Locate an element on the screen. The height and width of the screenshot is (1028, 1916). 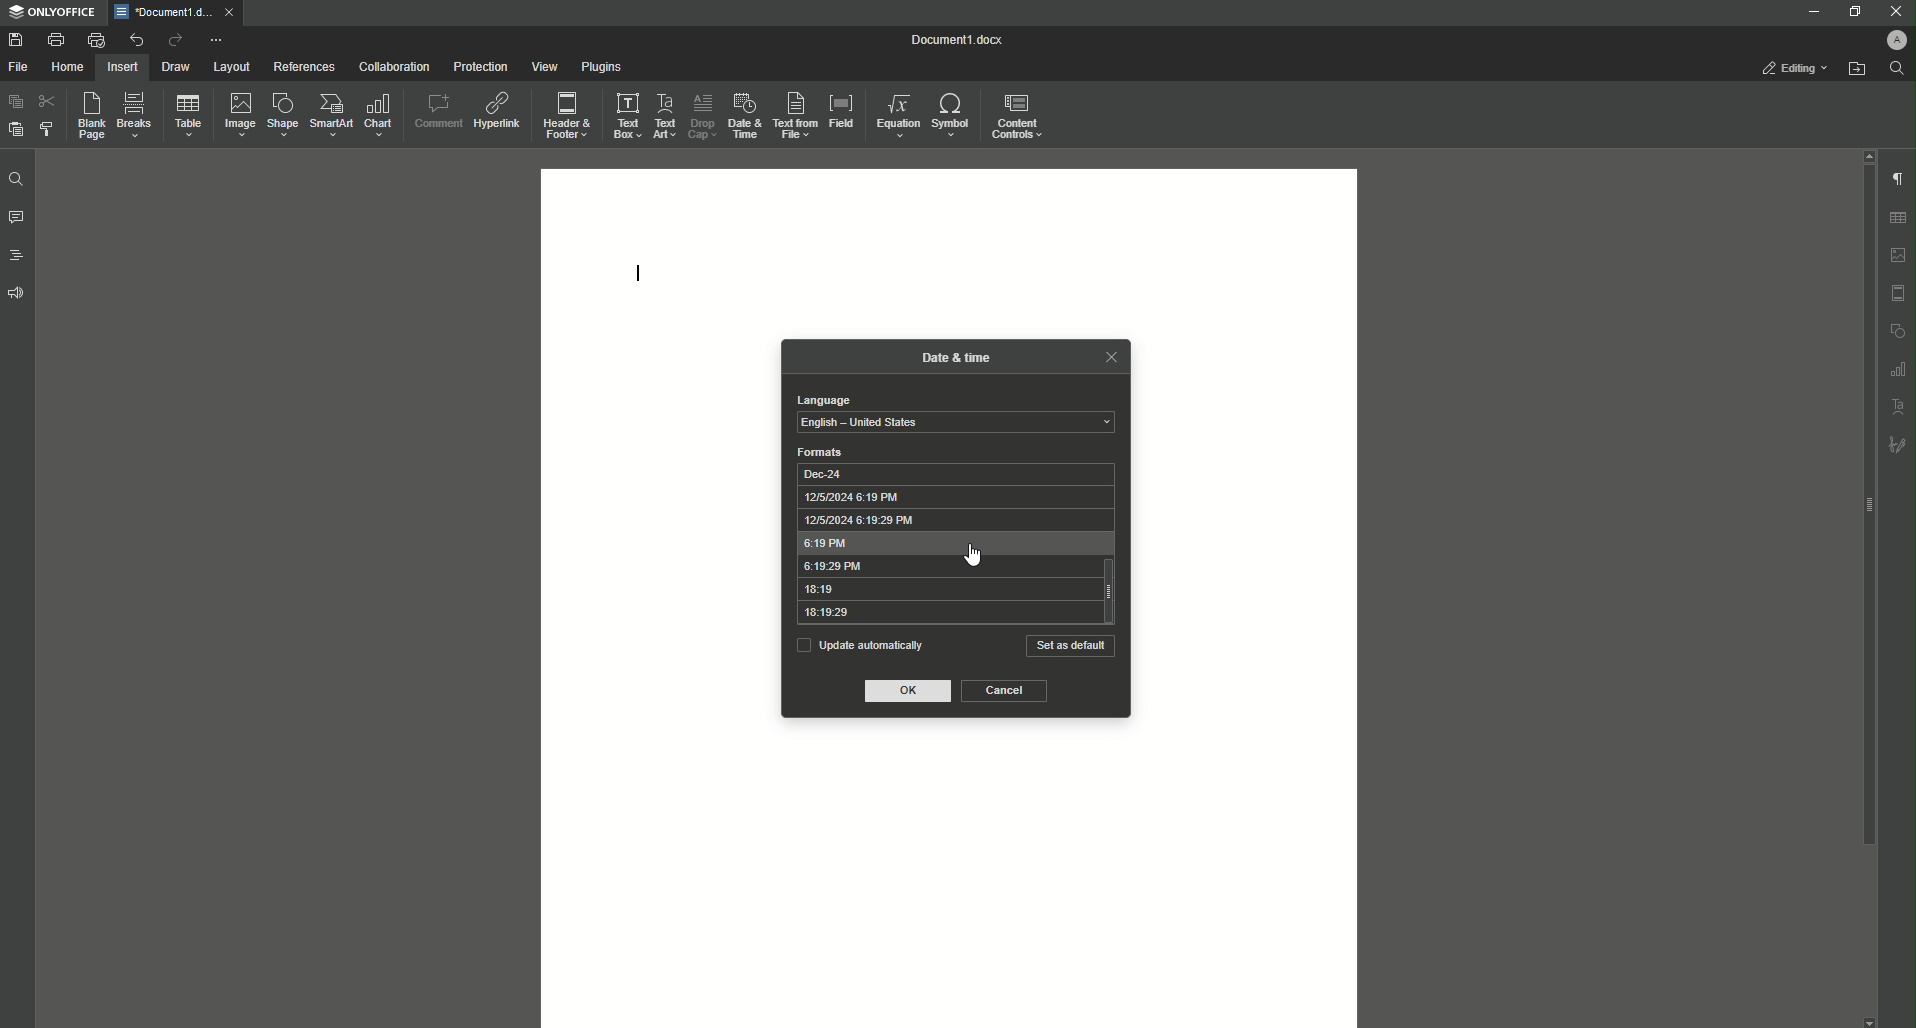
Feedback is located at coordinates (18, 293).